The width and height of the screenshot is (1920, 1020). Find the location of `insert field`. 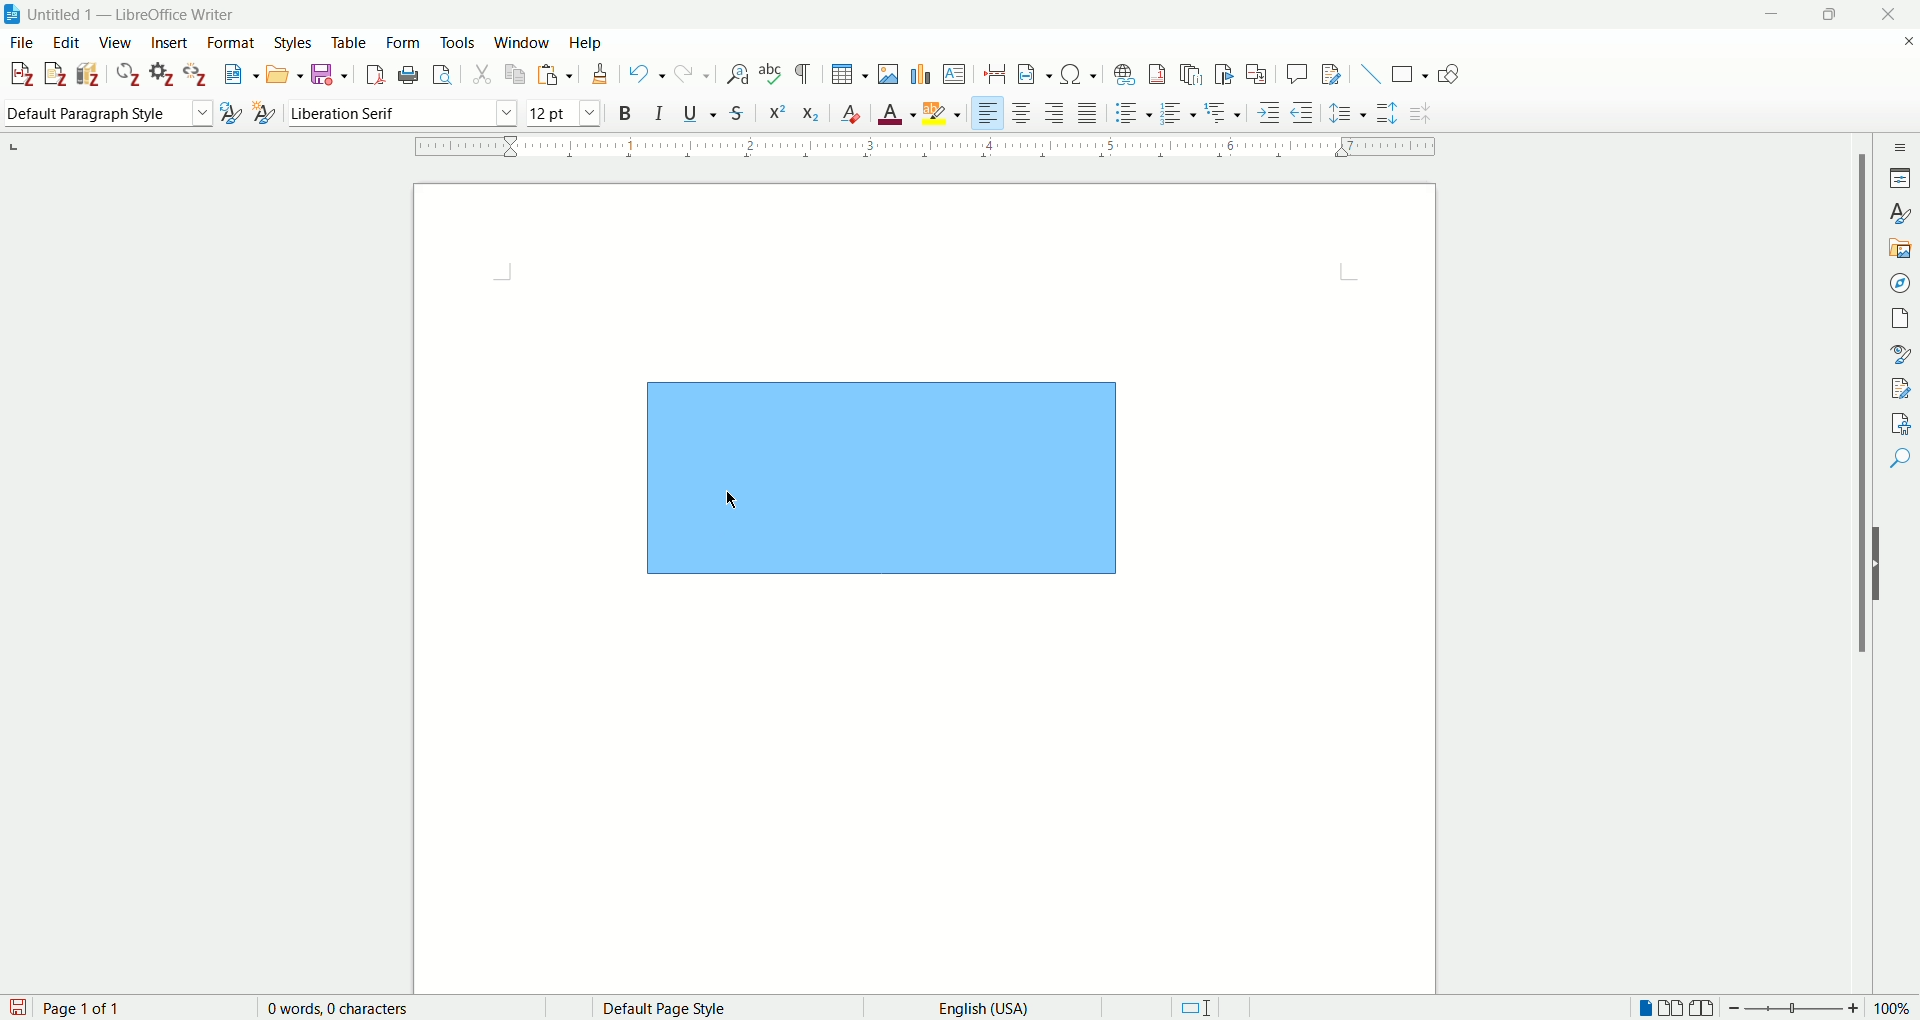

insert field is located at coordinates (1037, 75).